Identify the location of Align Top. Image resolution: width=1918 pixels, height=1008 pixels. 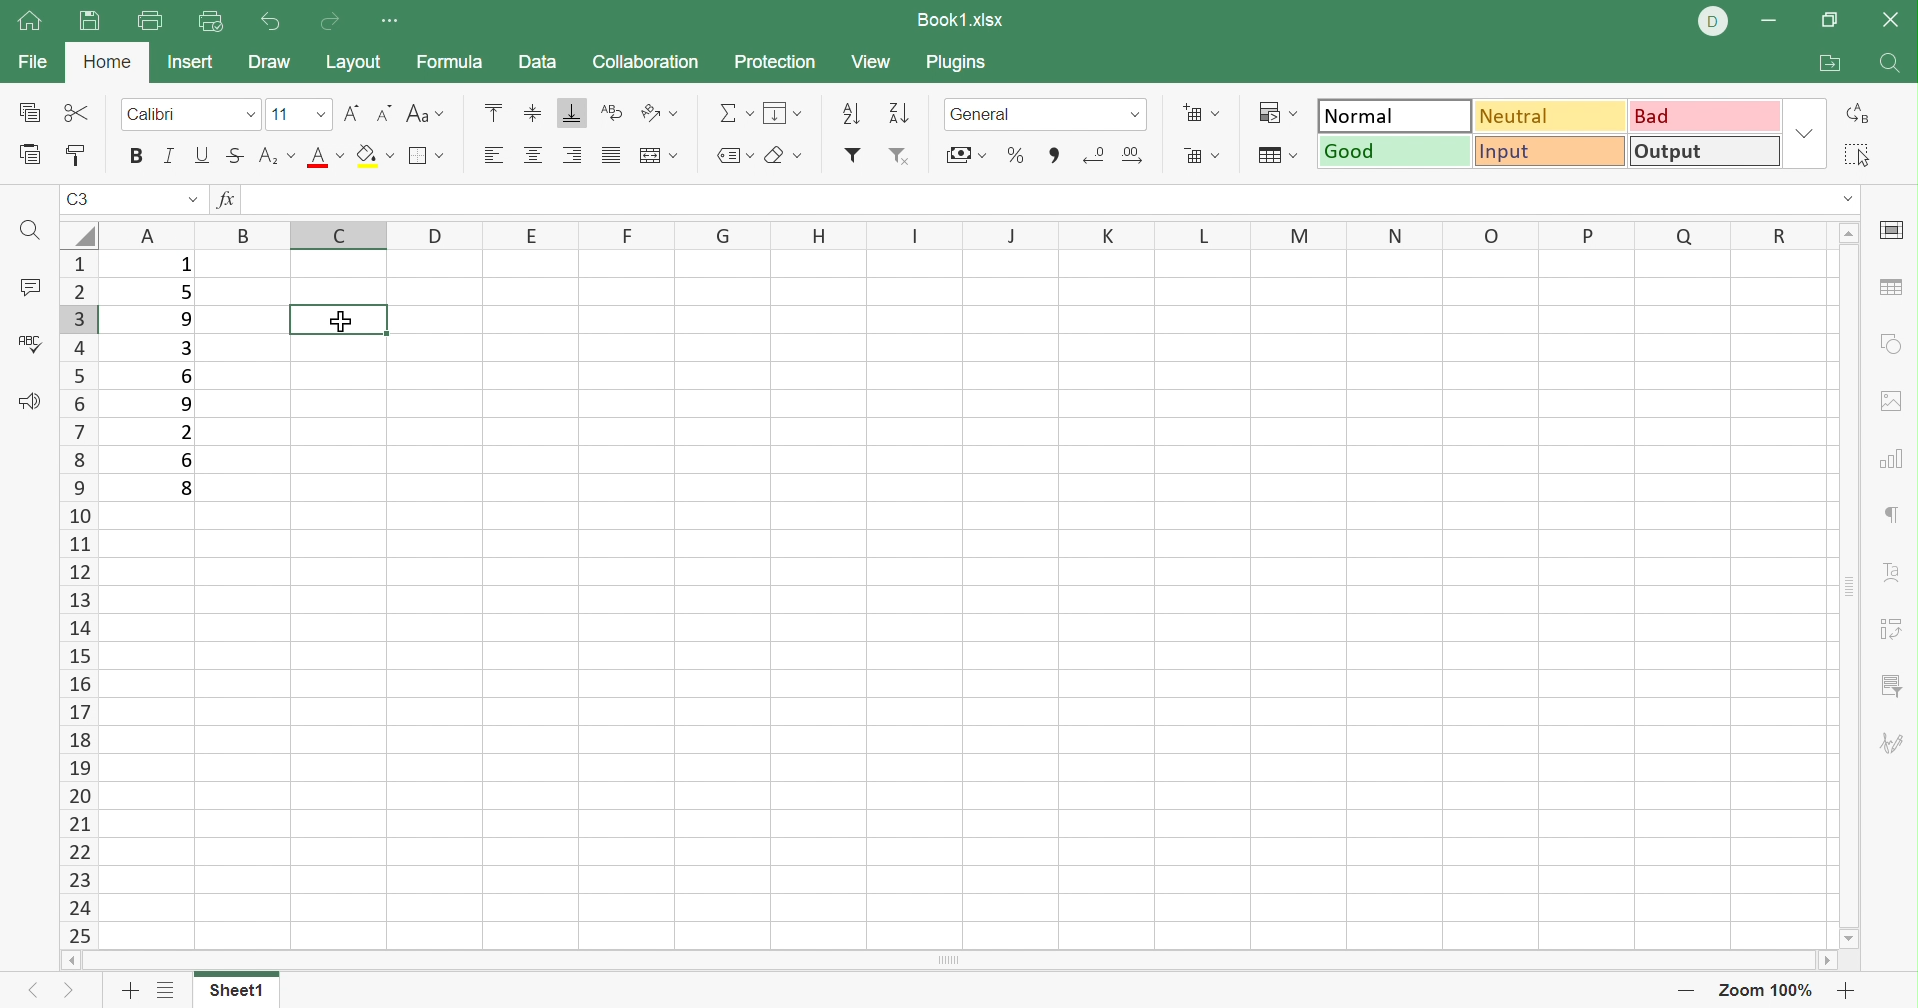
(496, 111).